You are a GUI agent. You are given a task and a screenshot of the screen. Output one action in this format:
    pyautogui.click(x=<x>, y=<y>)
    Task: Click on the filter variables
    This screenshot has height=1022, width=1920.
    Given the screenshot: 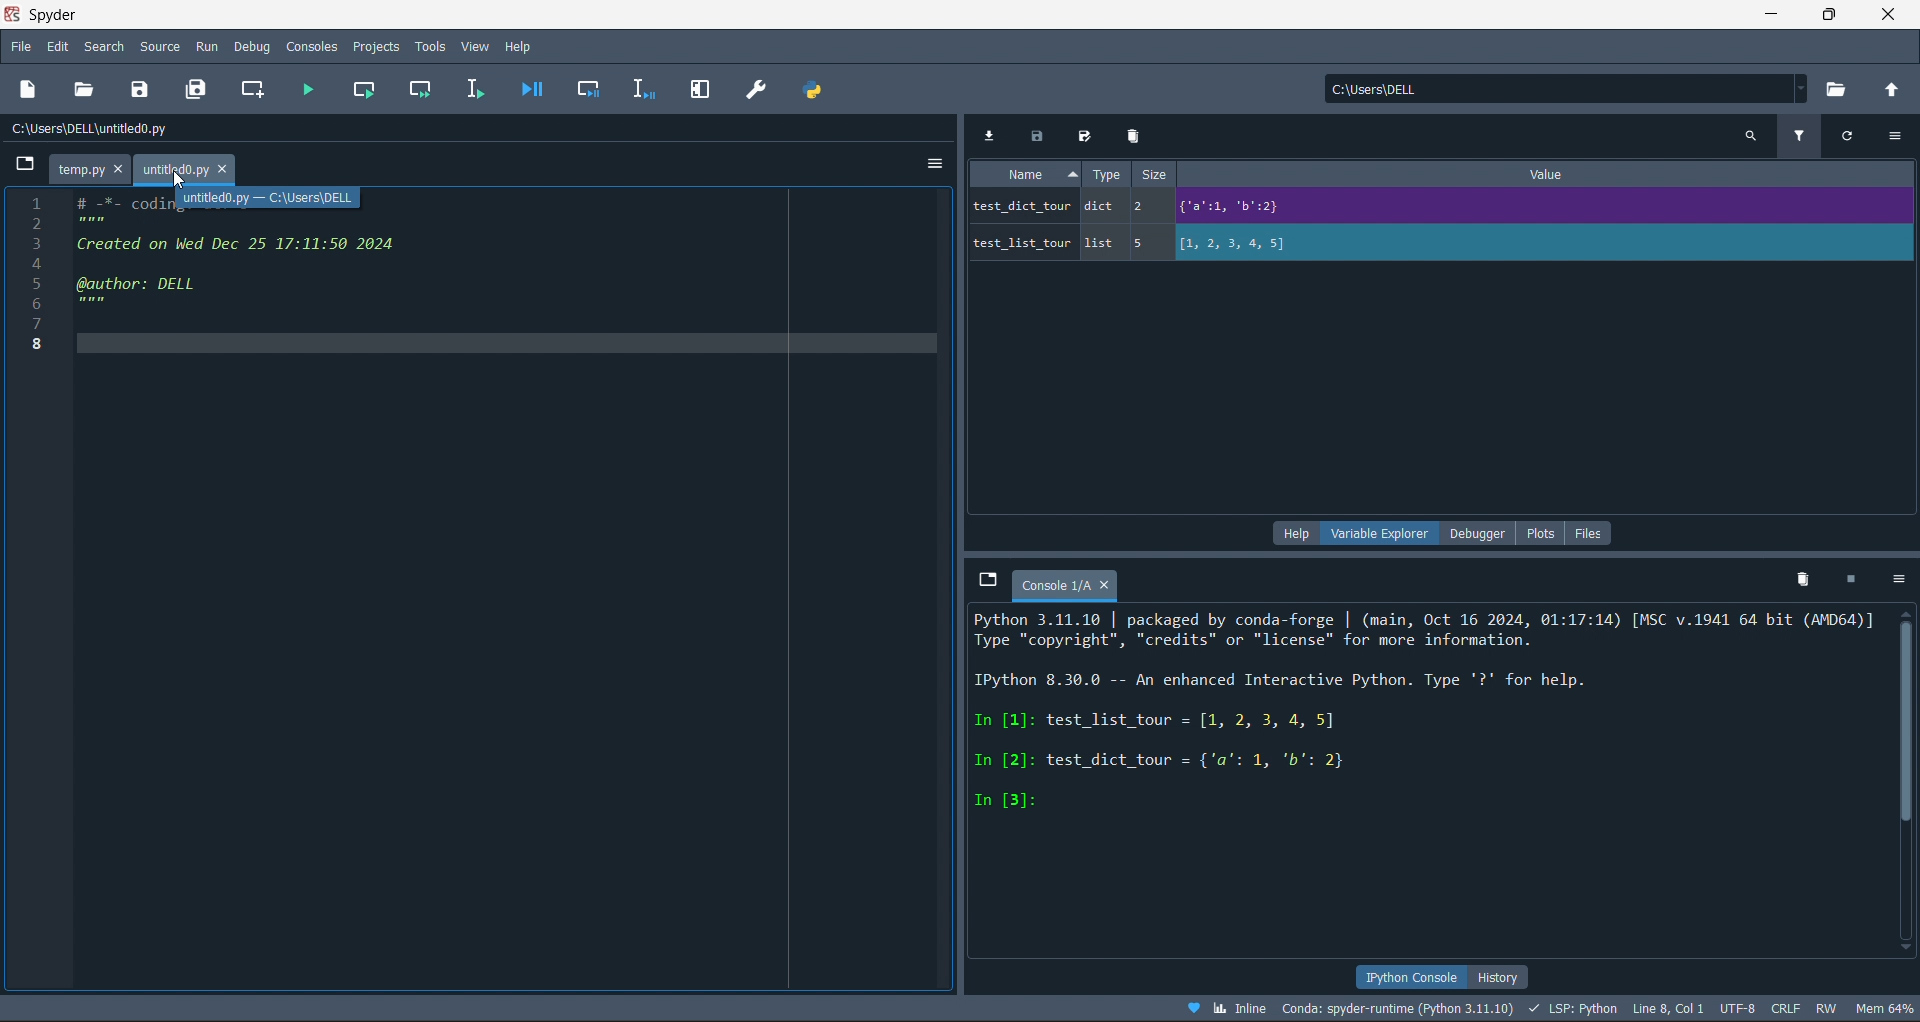 What is the action you would take?
    pyautogui.click(x=1796, y=137)
    